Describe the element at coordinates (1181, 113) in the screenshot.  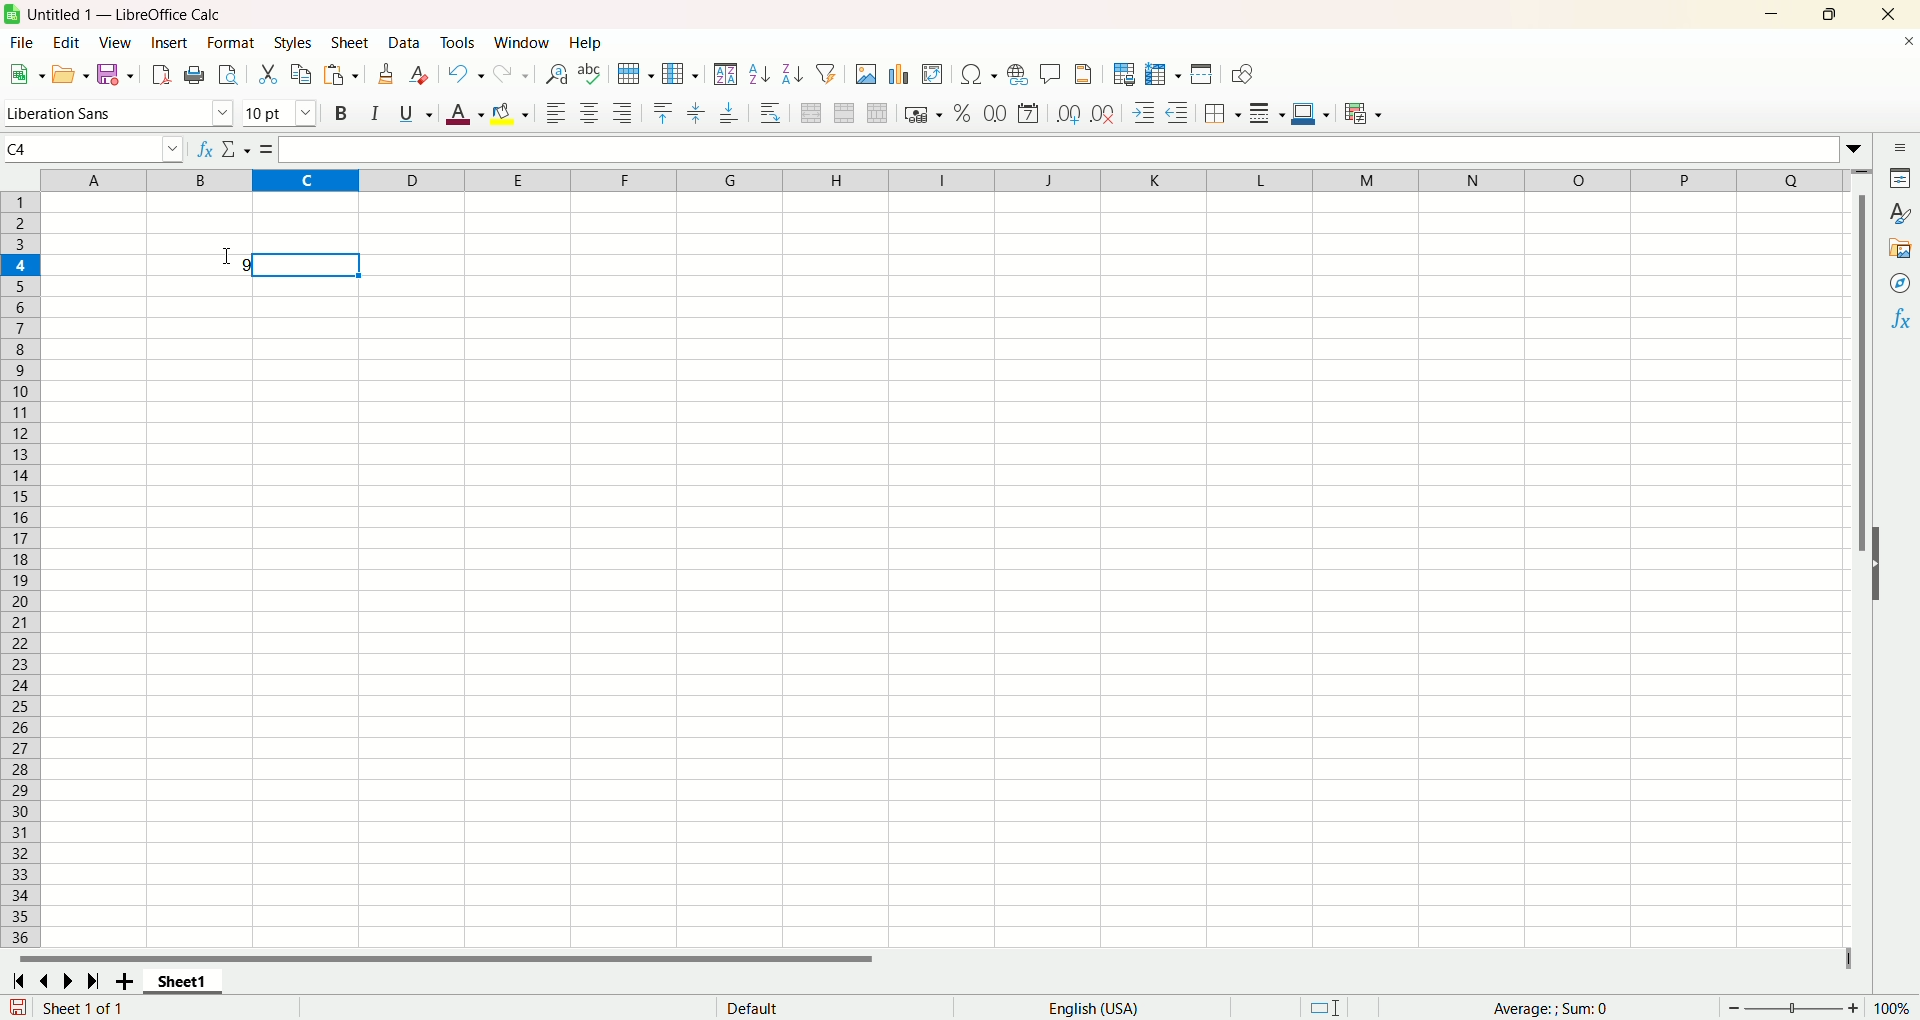
I see `decrease indent` at that location.